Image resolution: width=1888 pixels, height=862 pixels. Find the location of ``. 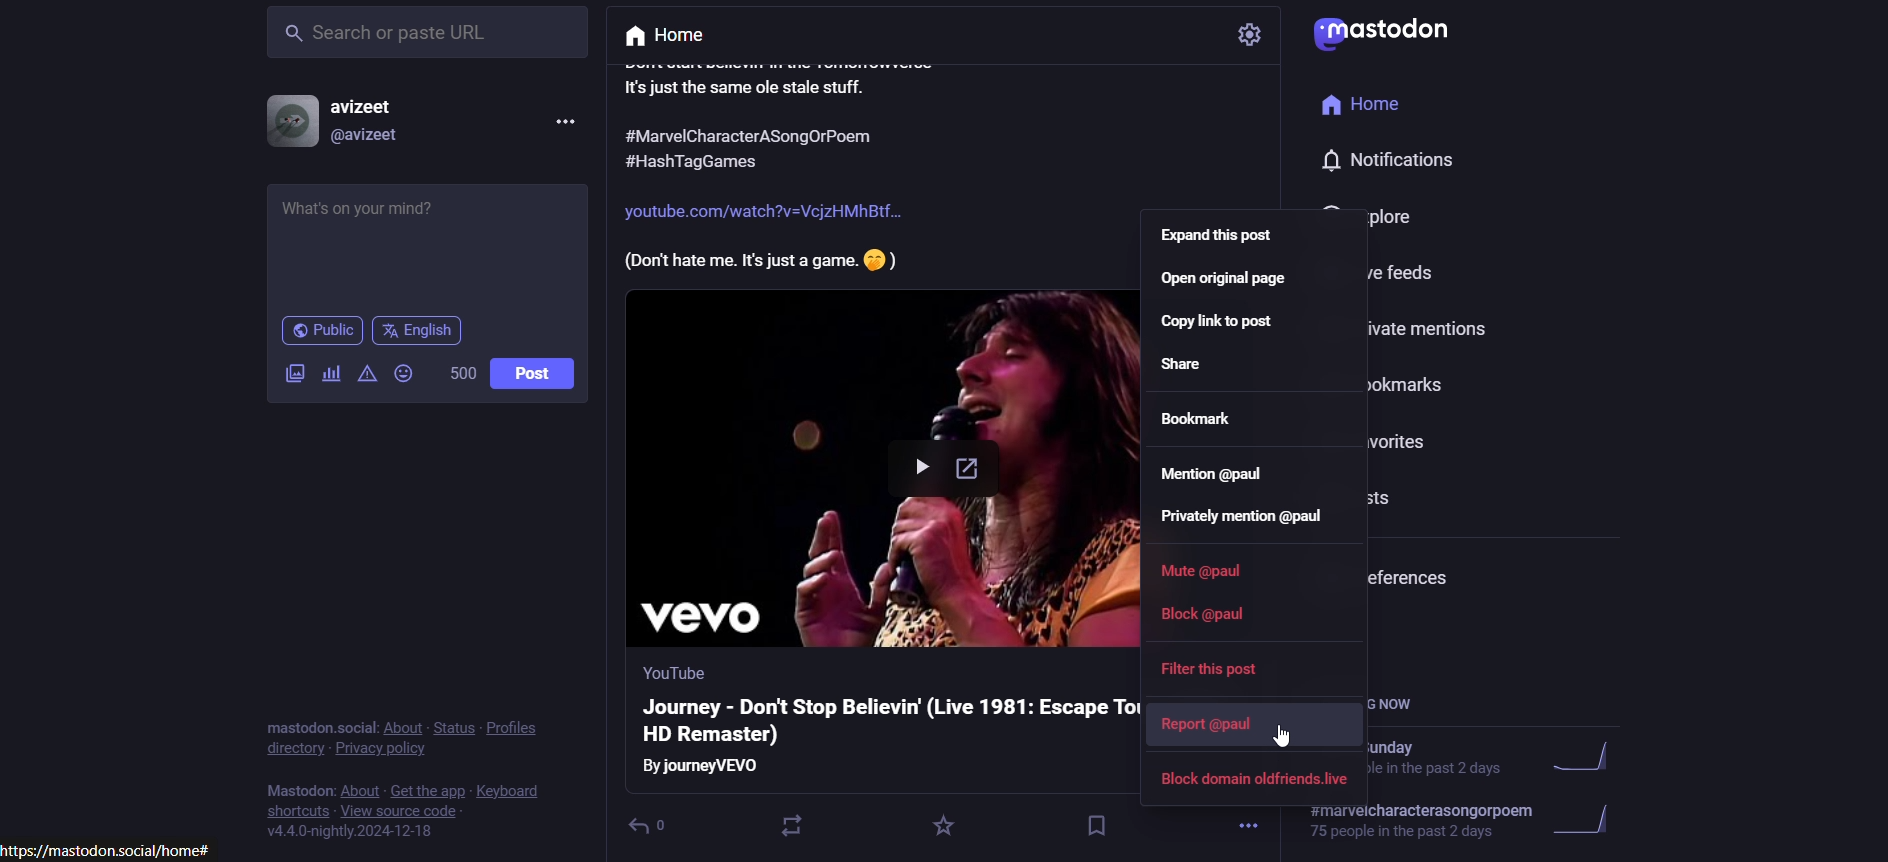

 is located at coordinates (1399, 158).